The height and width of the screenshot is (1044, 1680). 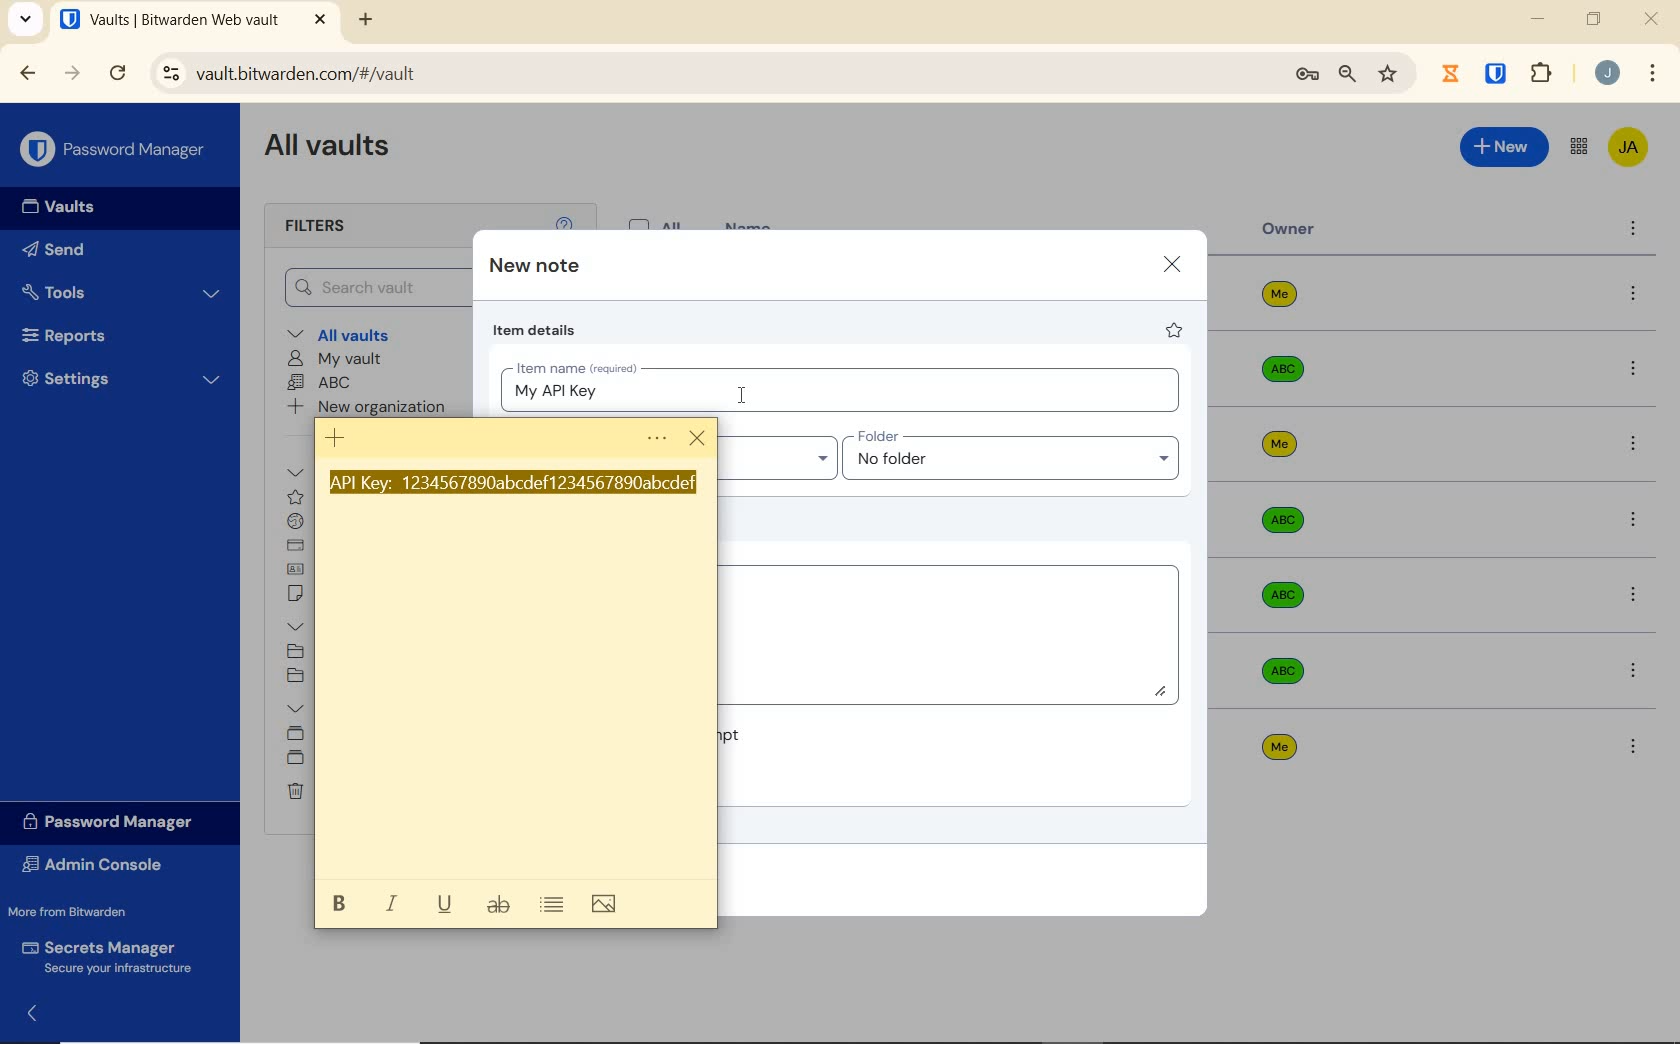 What do you see at coordinates (320, 20) in the screenshot?
I see `CLOSE` at bounding box center [320, 20].